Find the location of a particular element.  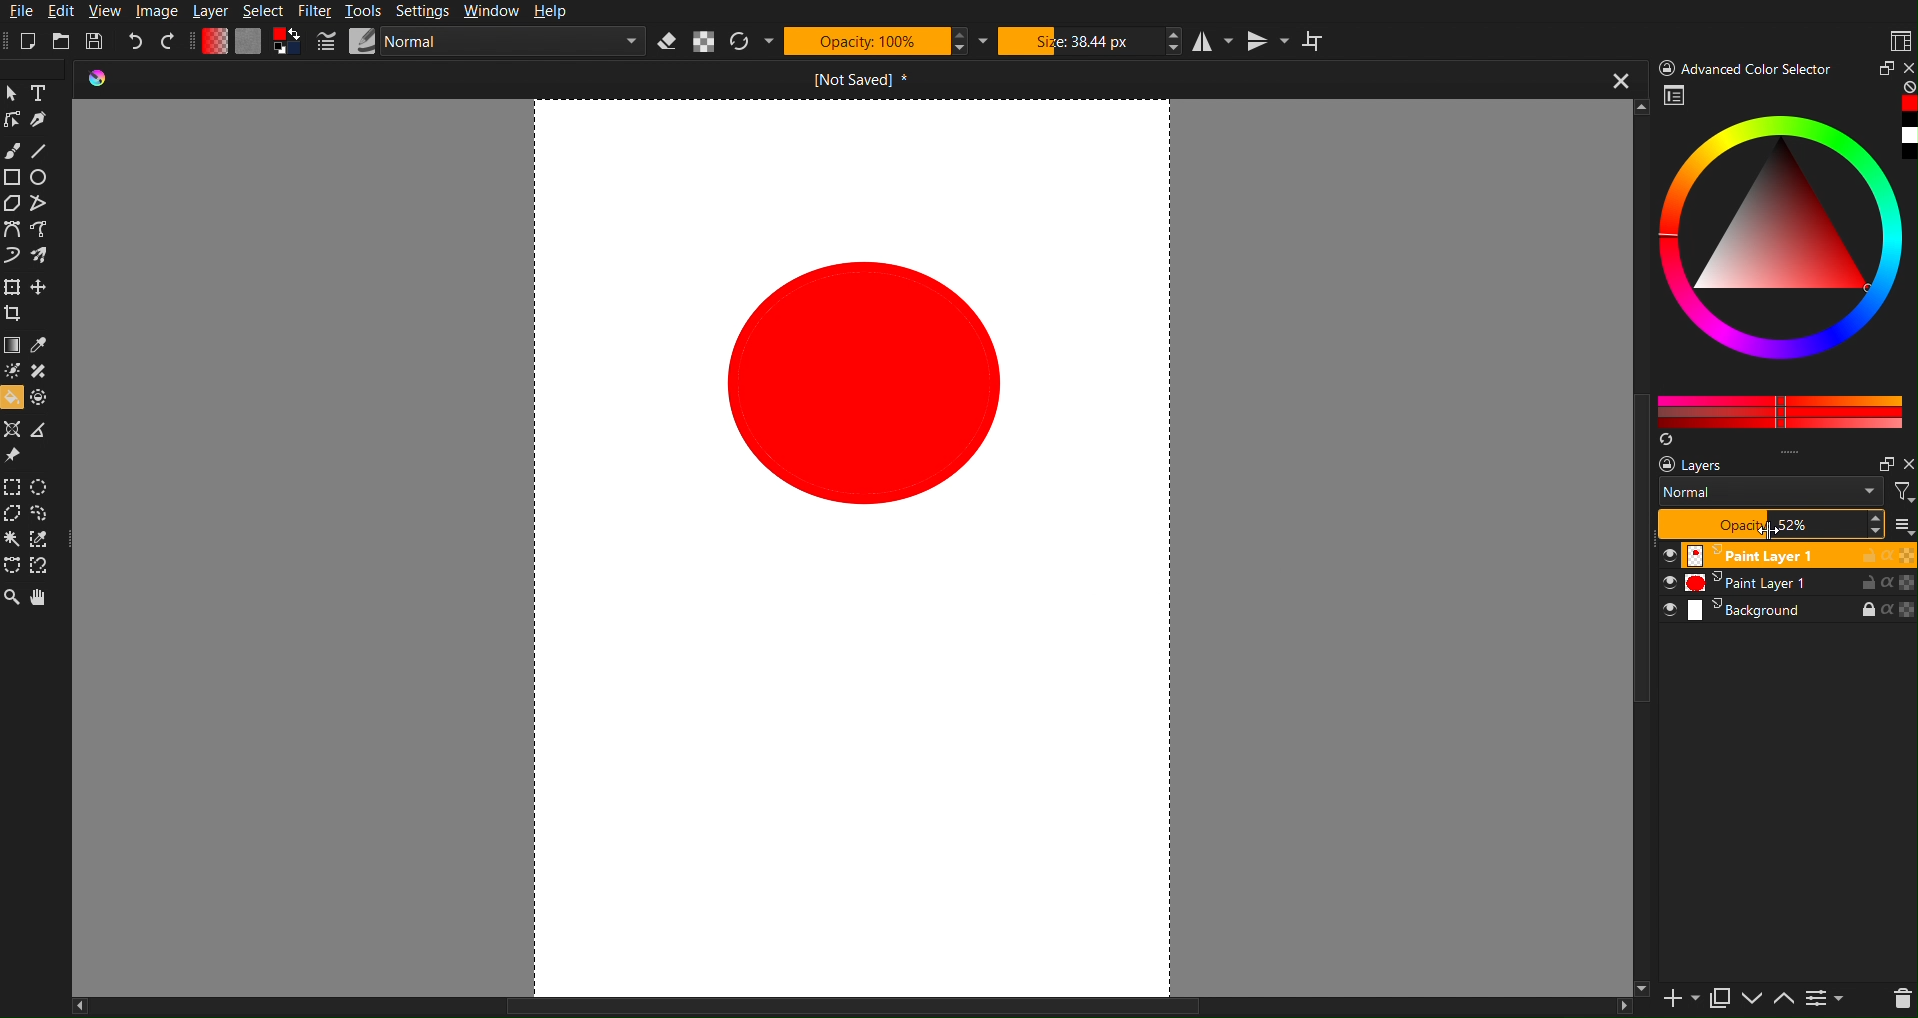

Refresh is located at coordinates (754, 44).